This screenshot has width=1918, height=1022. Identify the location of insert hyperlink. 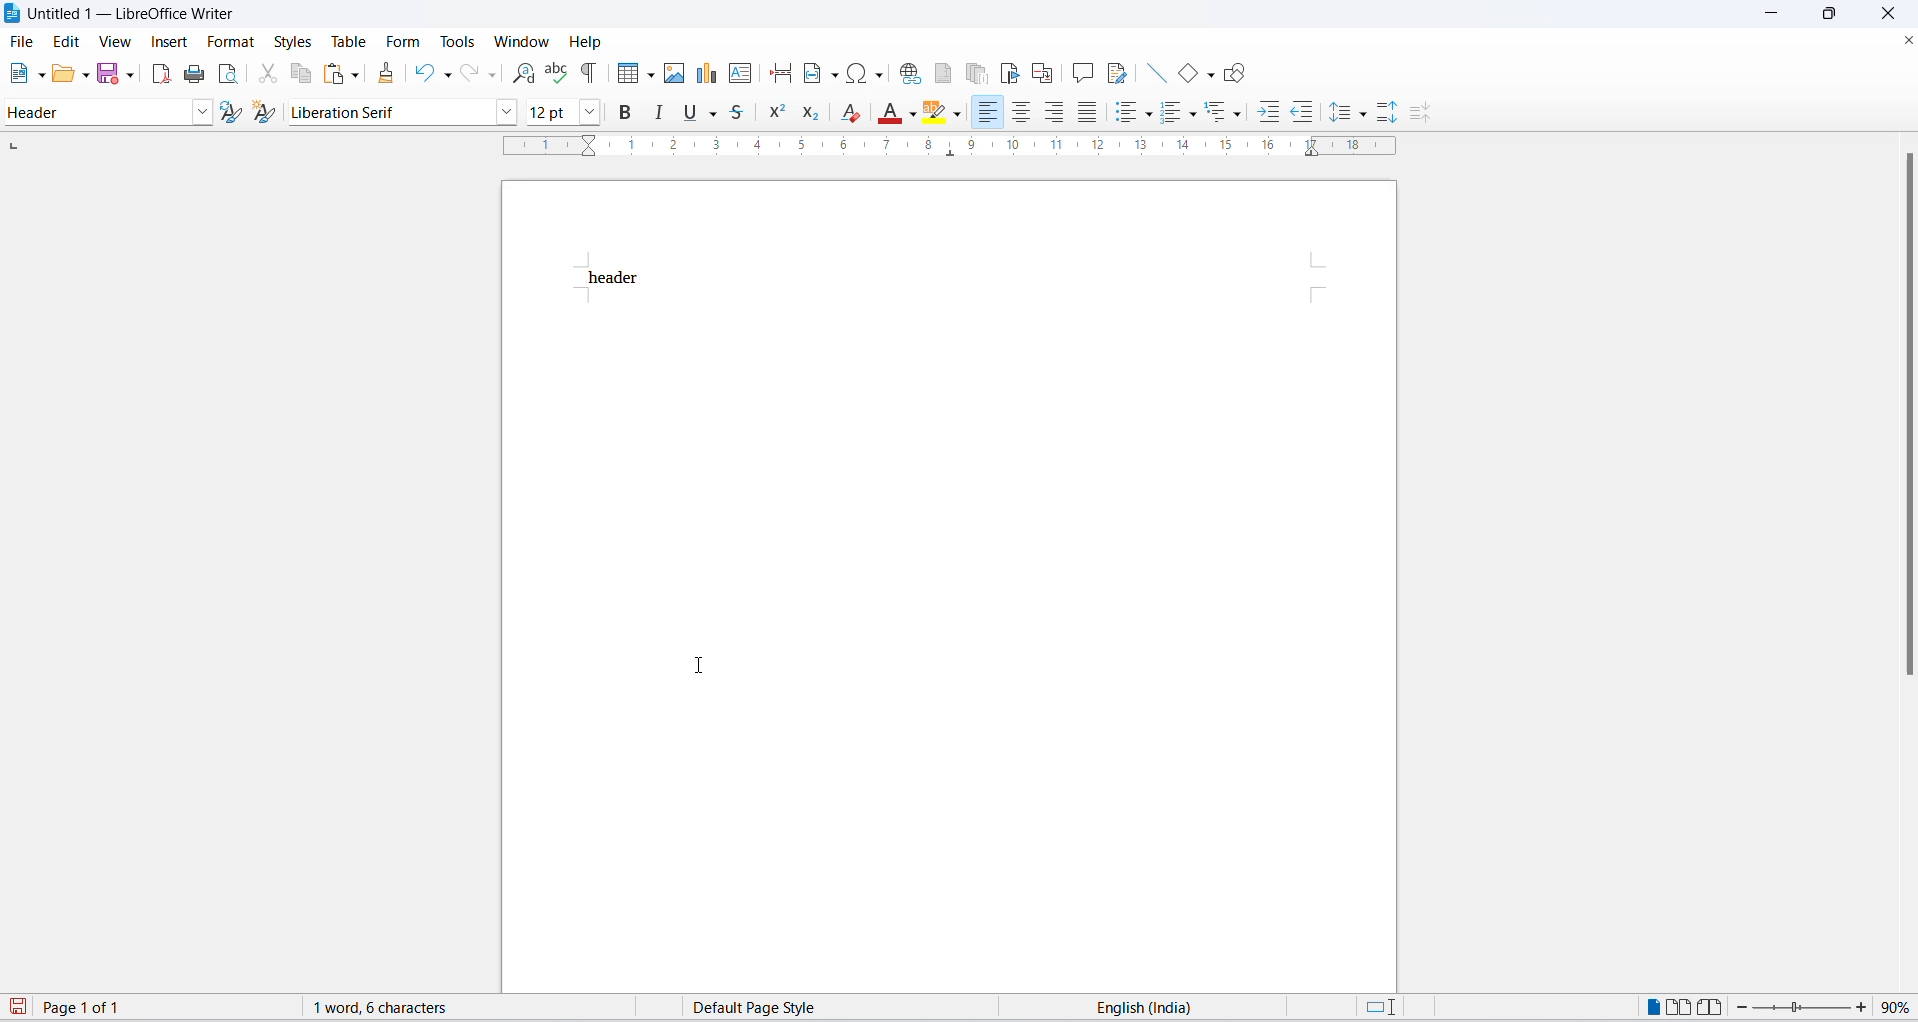
(908, 75).